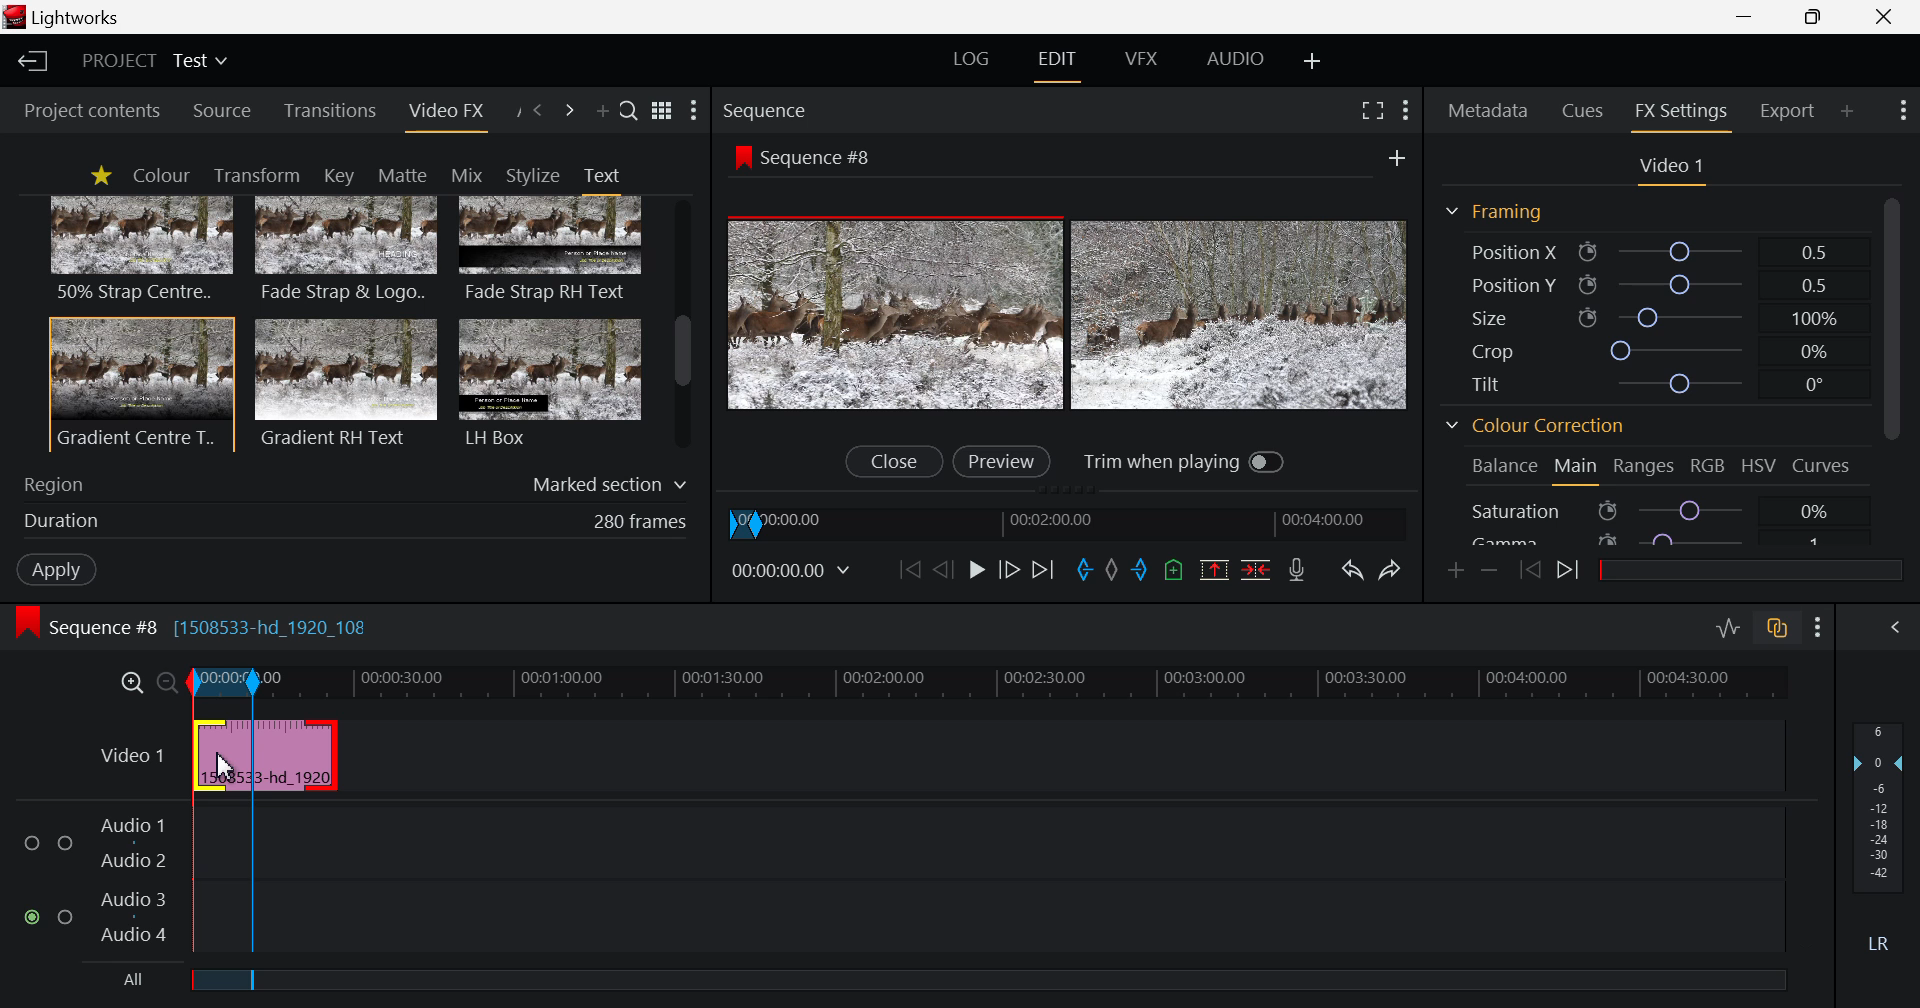 The height and width of the screenshot is (1008, 1920). I want to click on Toggle auto track sync, so click(1780, 631).